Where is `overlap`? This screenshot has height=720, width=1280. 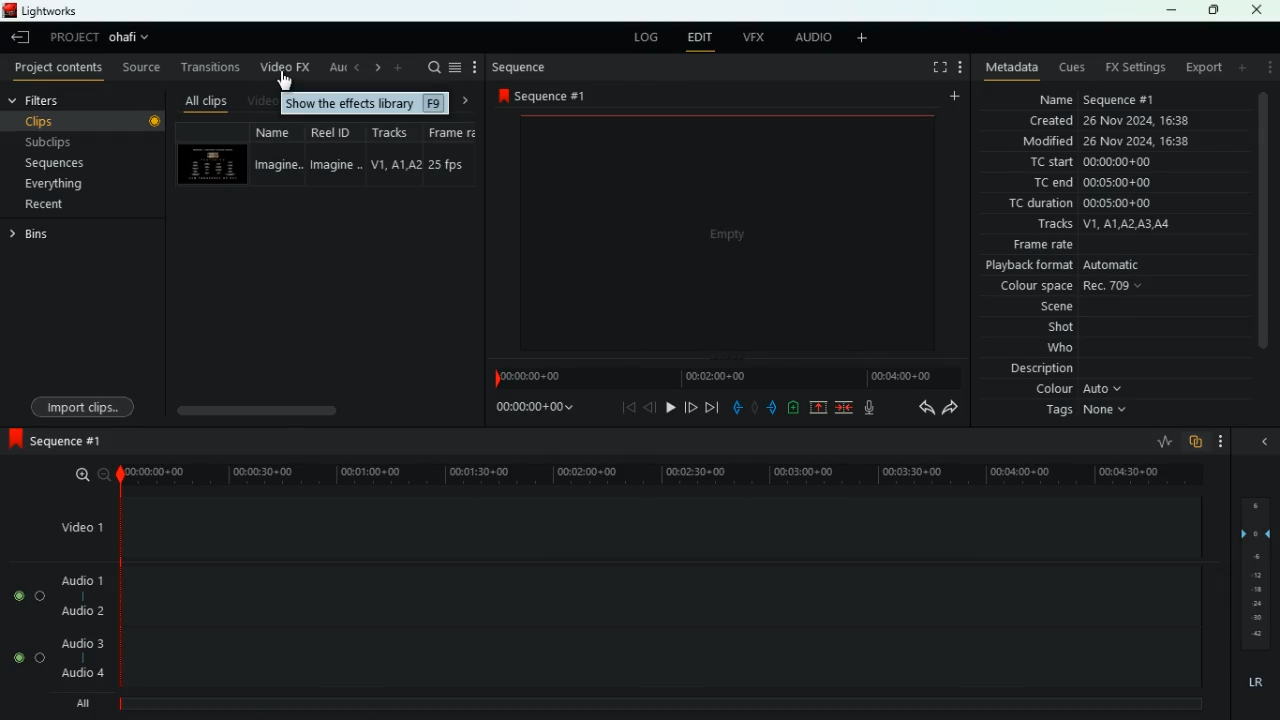
overlap is located at coordinates (1194, 442).